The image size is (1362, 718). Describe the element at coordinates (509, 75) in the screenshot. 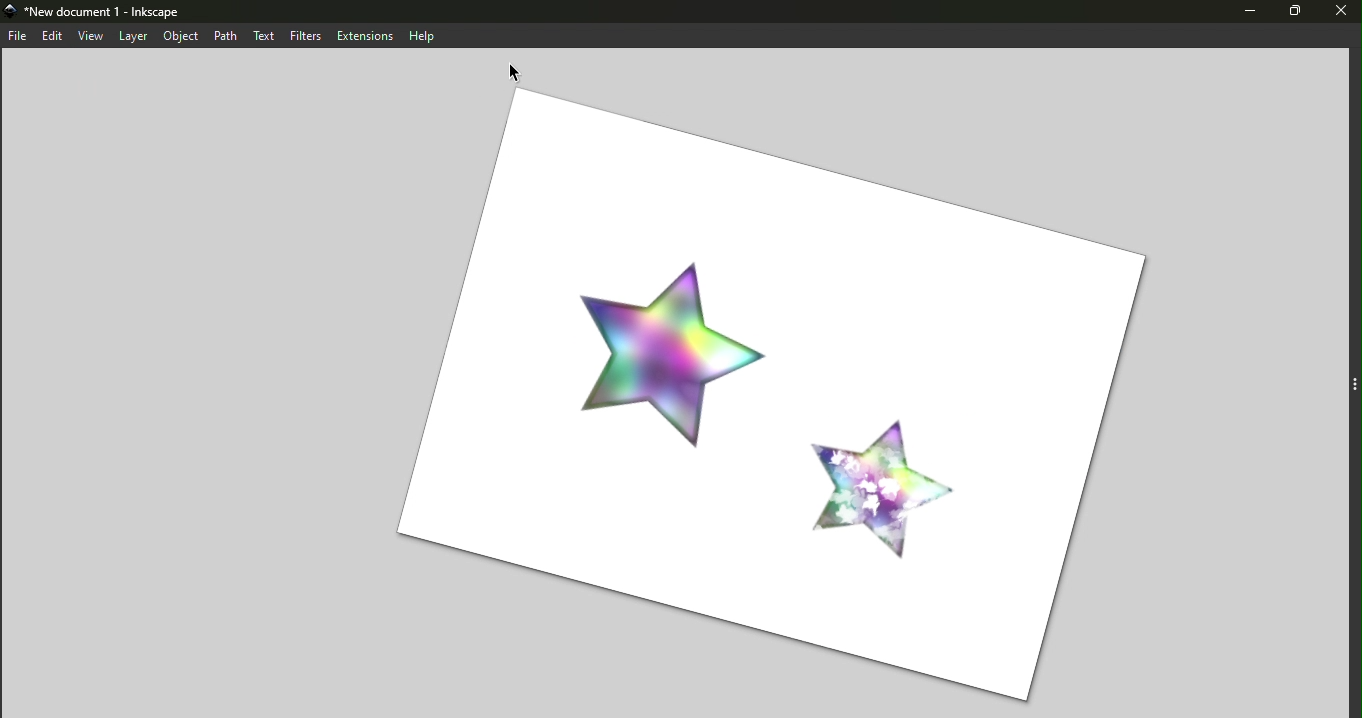

I see `Cursor` at that location.